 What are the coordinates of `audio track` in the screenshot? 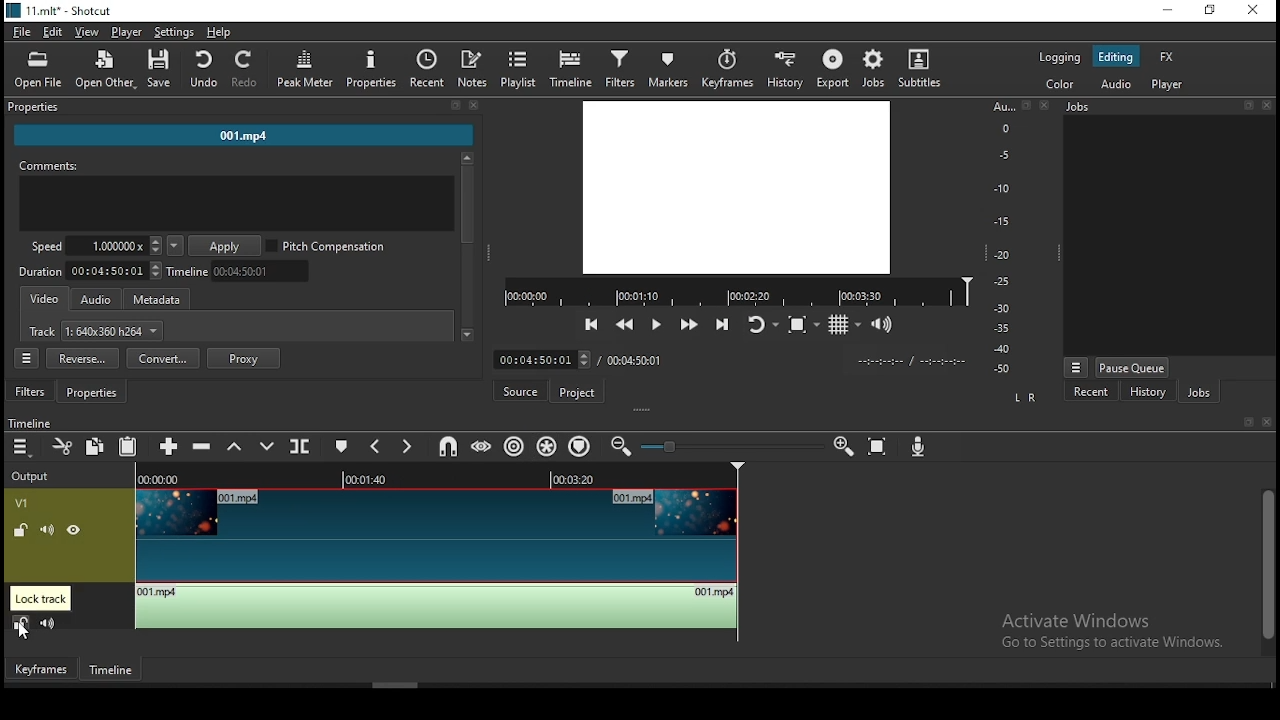 It's located at (435, 609).